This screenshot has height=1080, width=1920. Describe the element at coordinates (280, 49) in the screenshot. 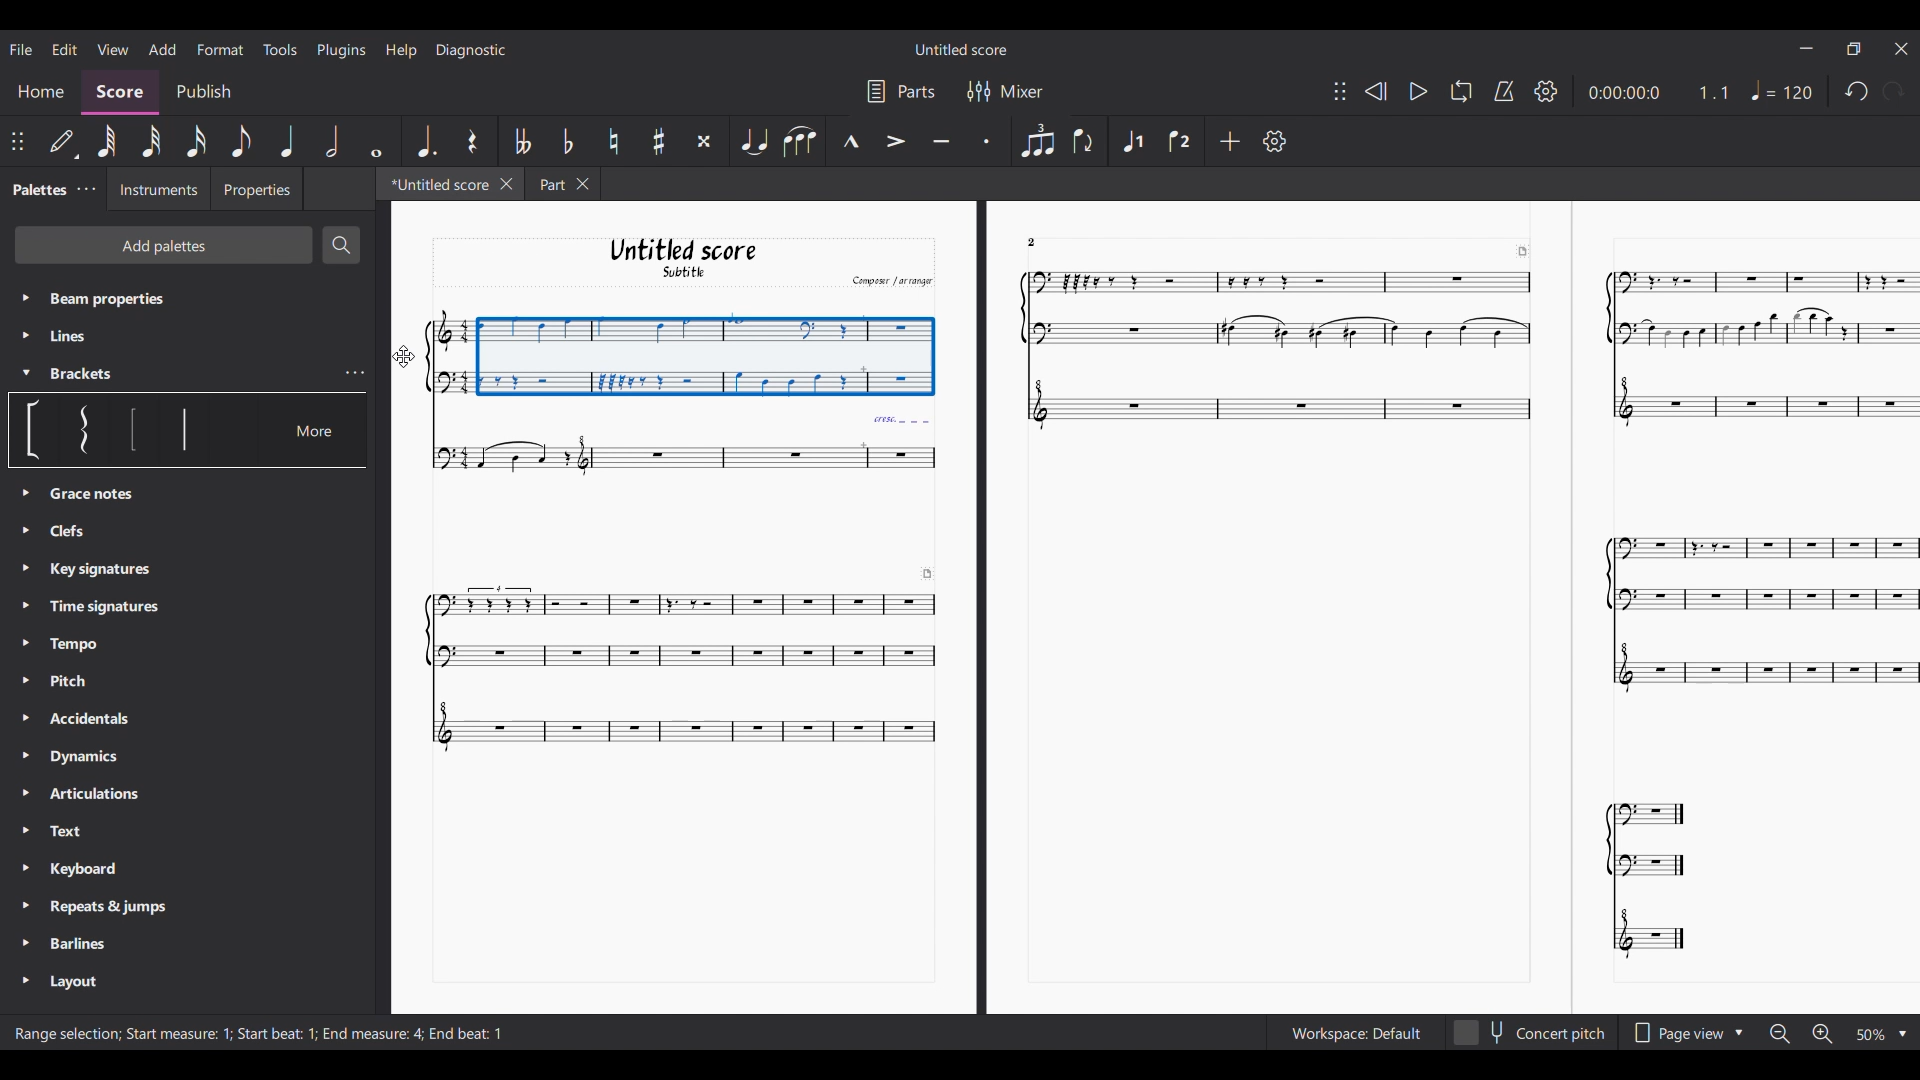

I see `Tools` at that location.